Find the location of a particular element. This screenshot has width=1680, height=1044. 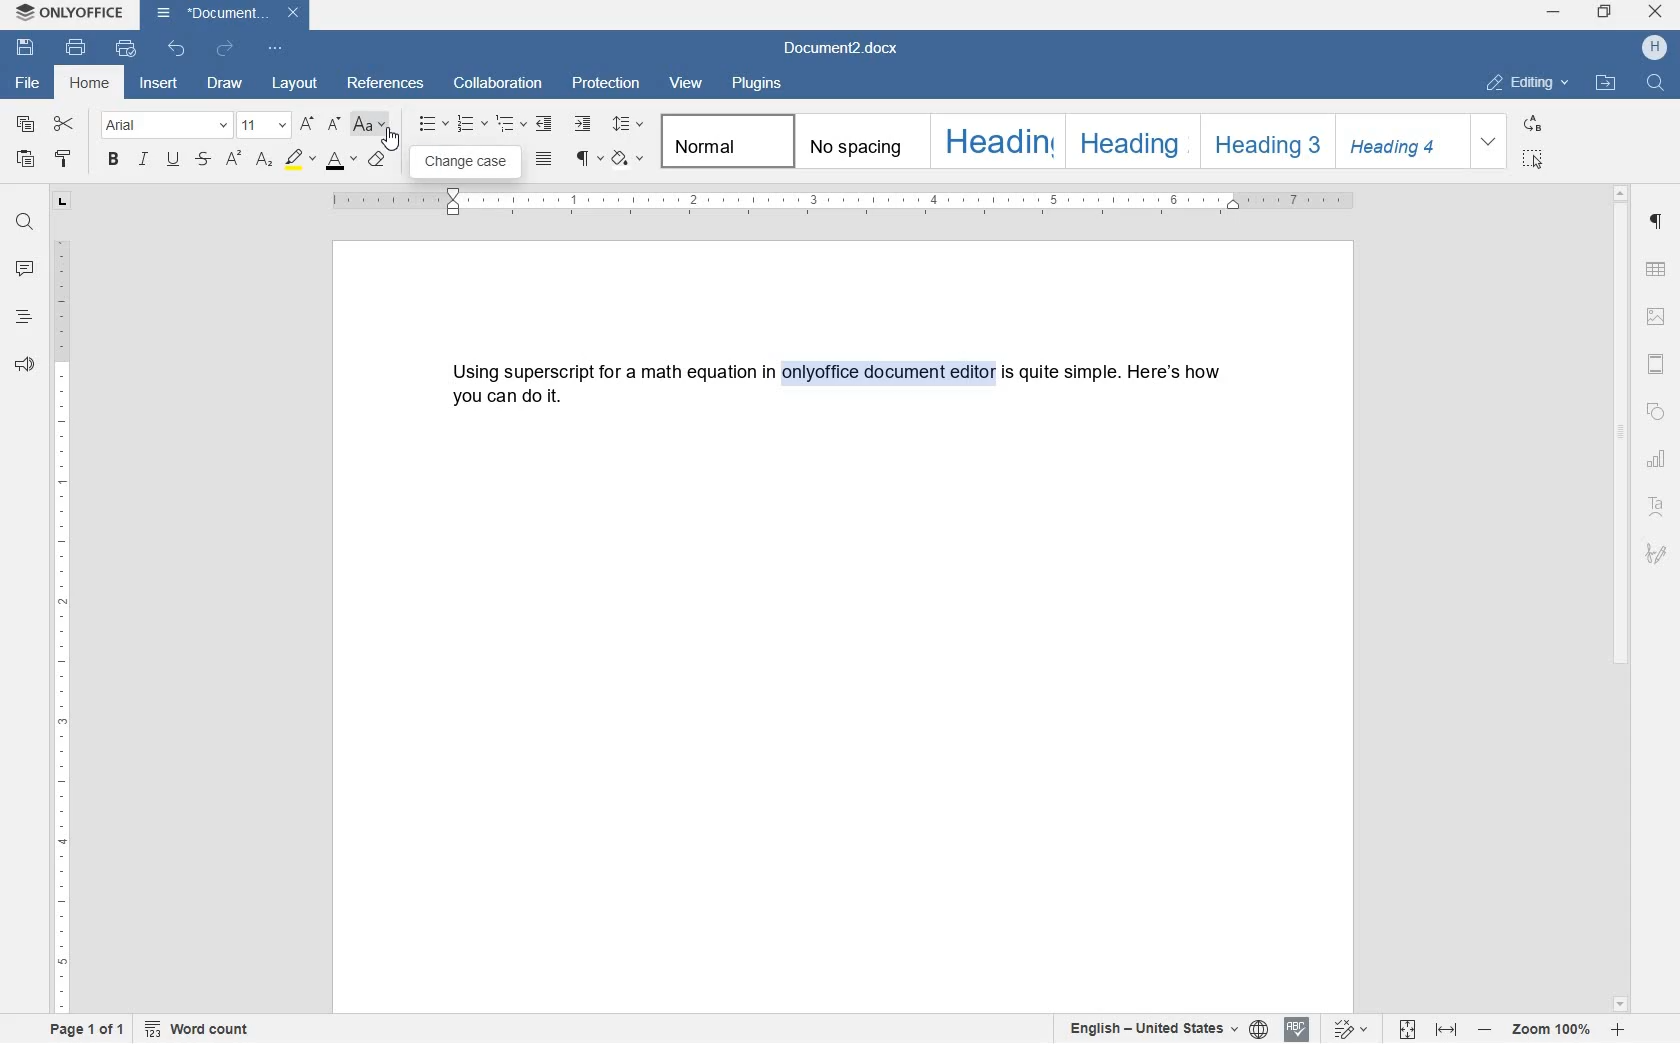

signature is located at coordinates (1657, 554).